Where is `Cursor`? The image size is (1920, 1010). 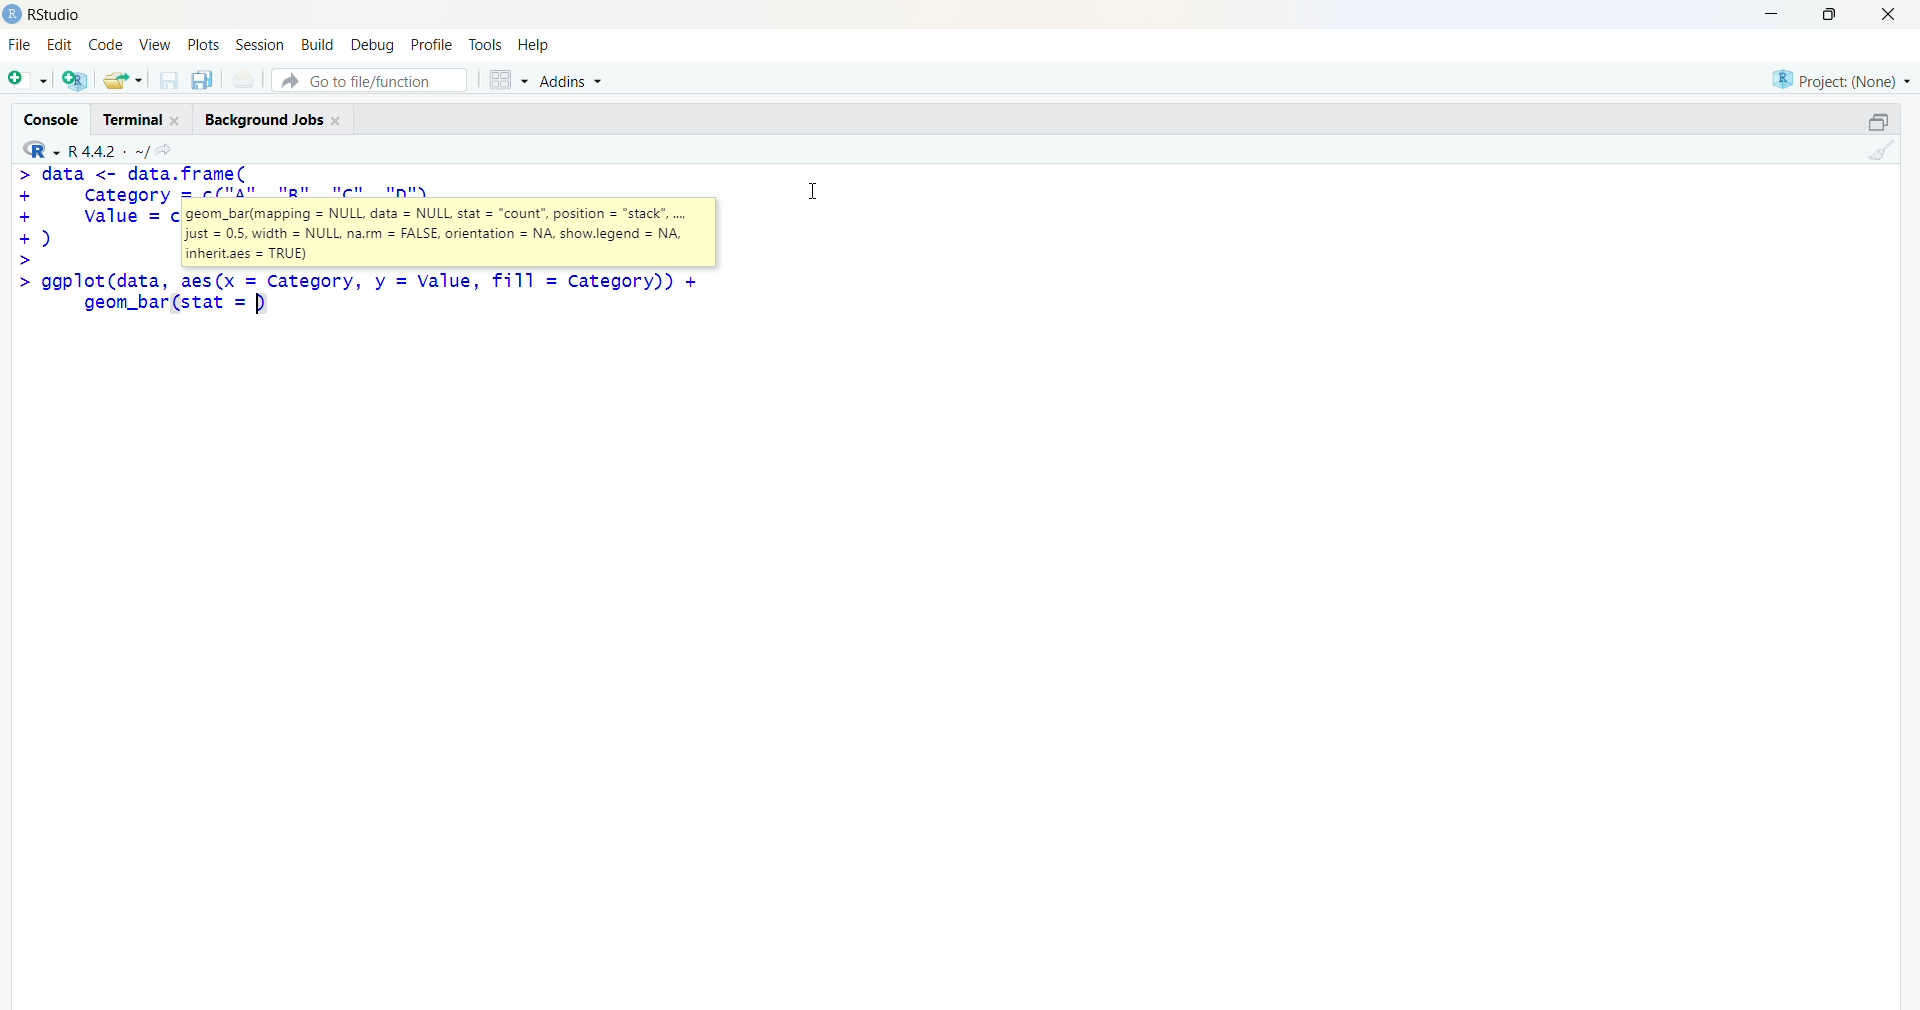 Cursor is located at coordinates (814, 188).